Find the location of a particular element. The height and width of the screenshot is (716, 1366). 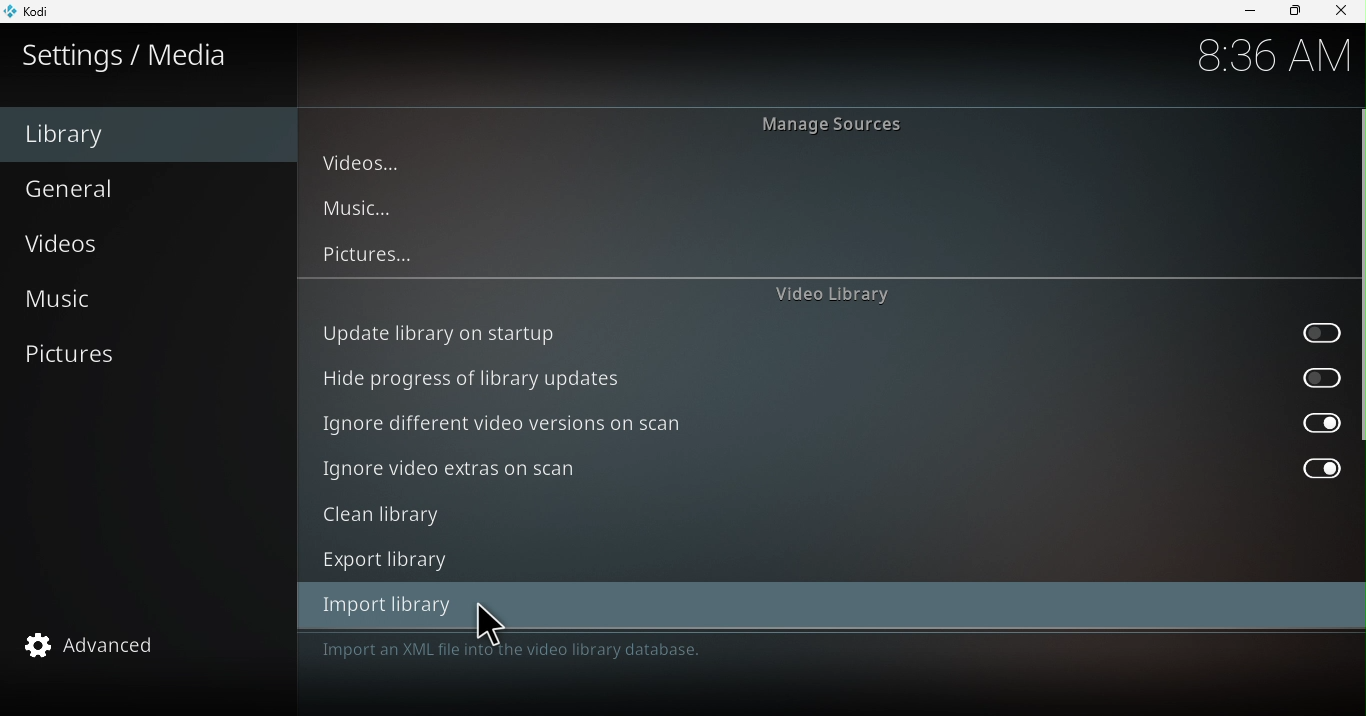

Pictures is located at coordinates (370, 255).